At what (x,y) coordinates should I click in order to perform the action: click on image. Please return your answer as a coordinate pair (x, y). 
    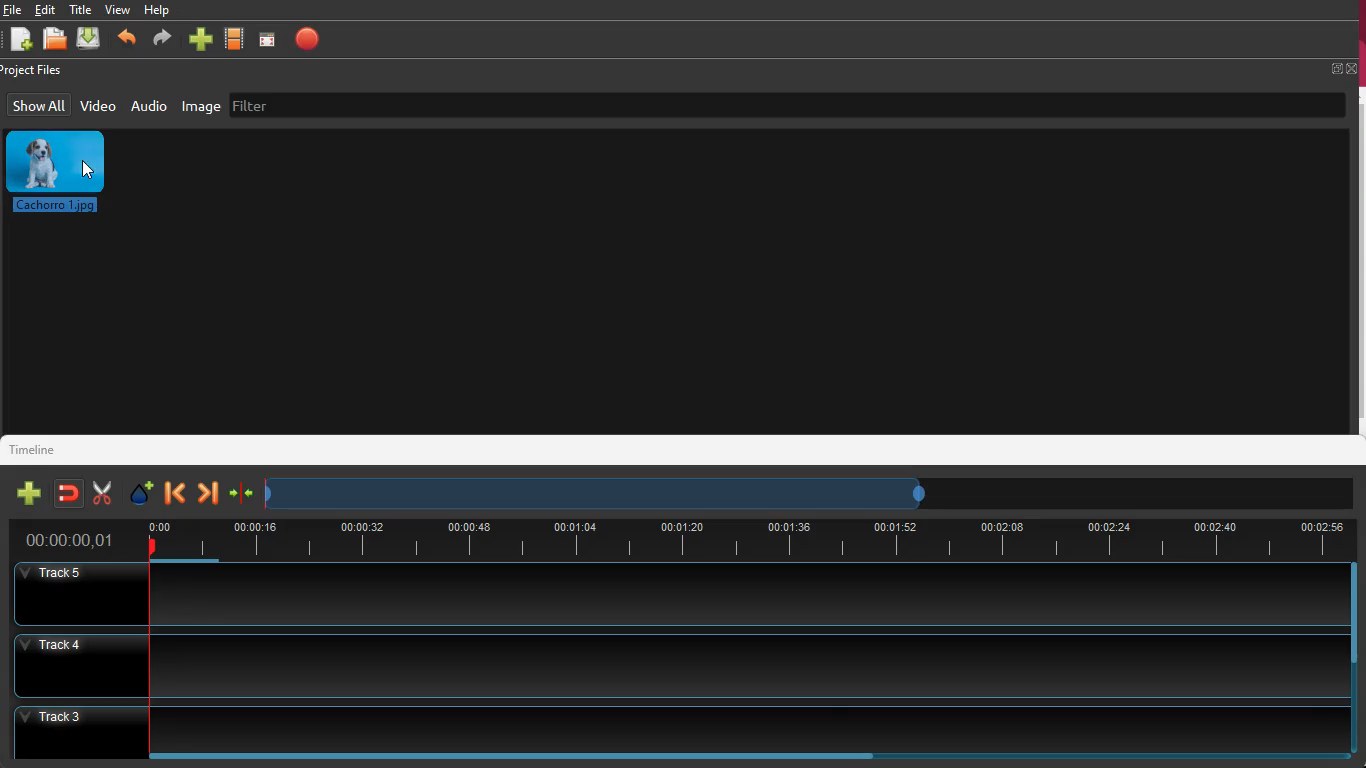
    Looking at the image, I should click on (55, 173).